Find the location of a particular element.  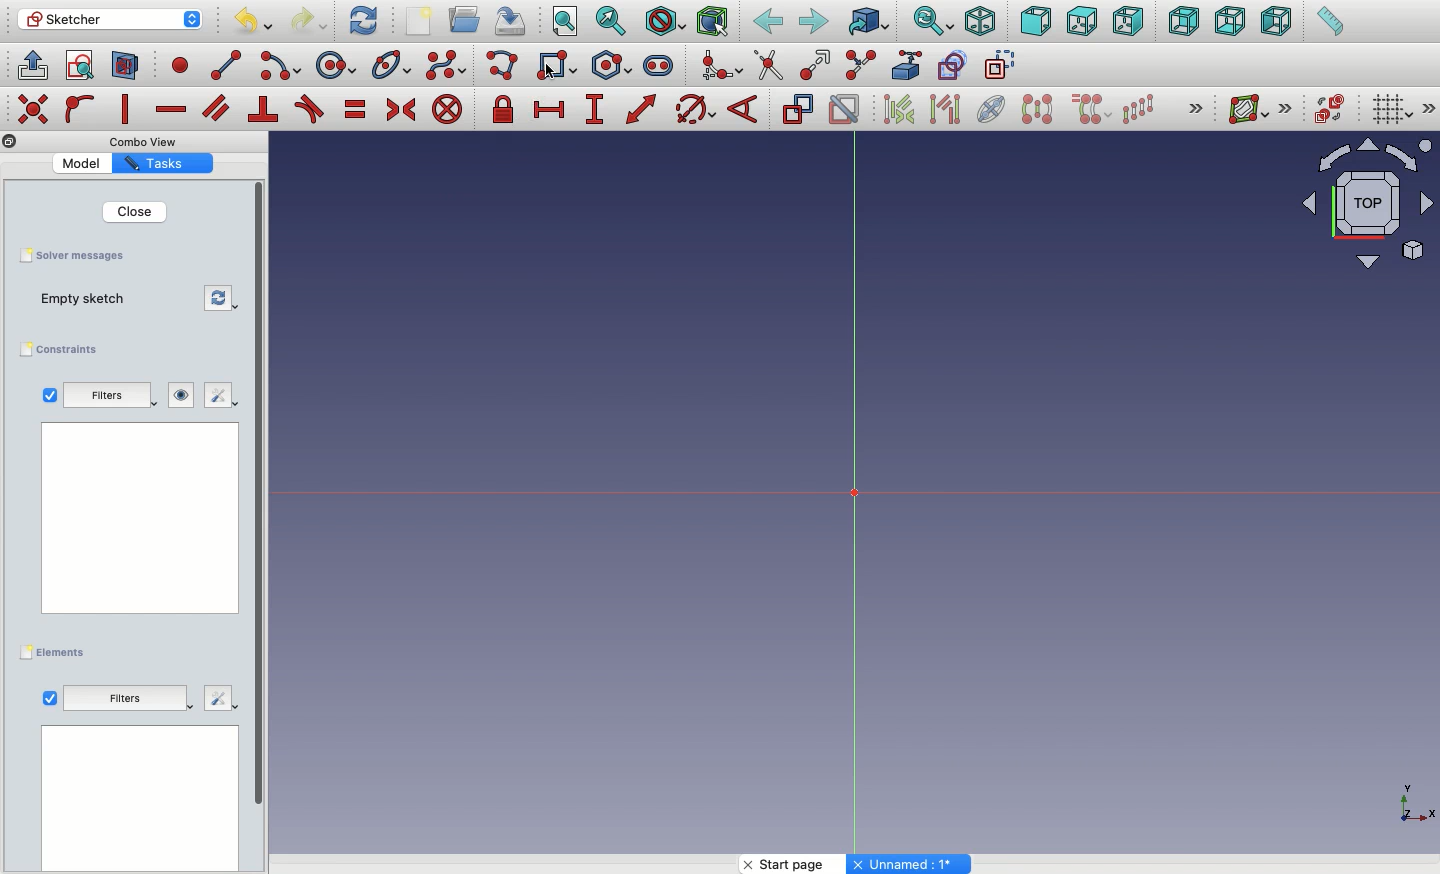

constrain point onto object is located at coordinates (80, 108).